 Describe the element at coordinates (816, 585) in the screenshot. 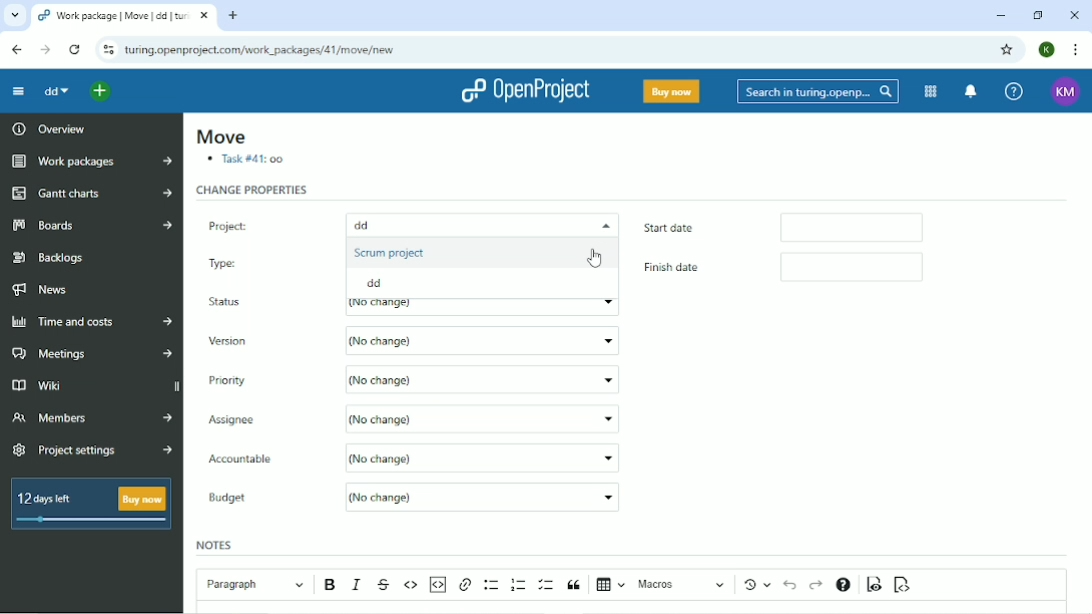

I see `Redo` at that location.